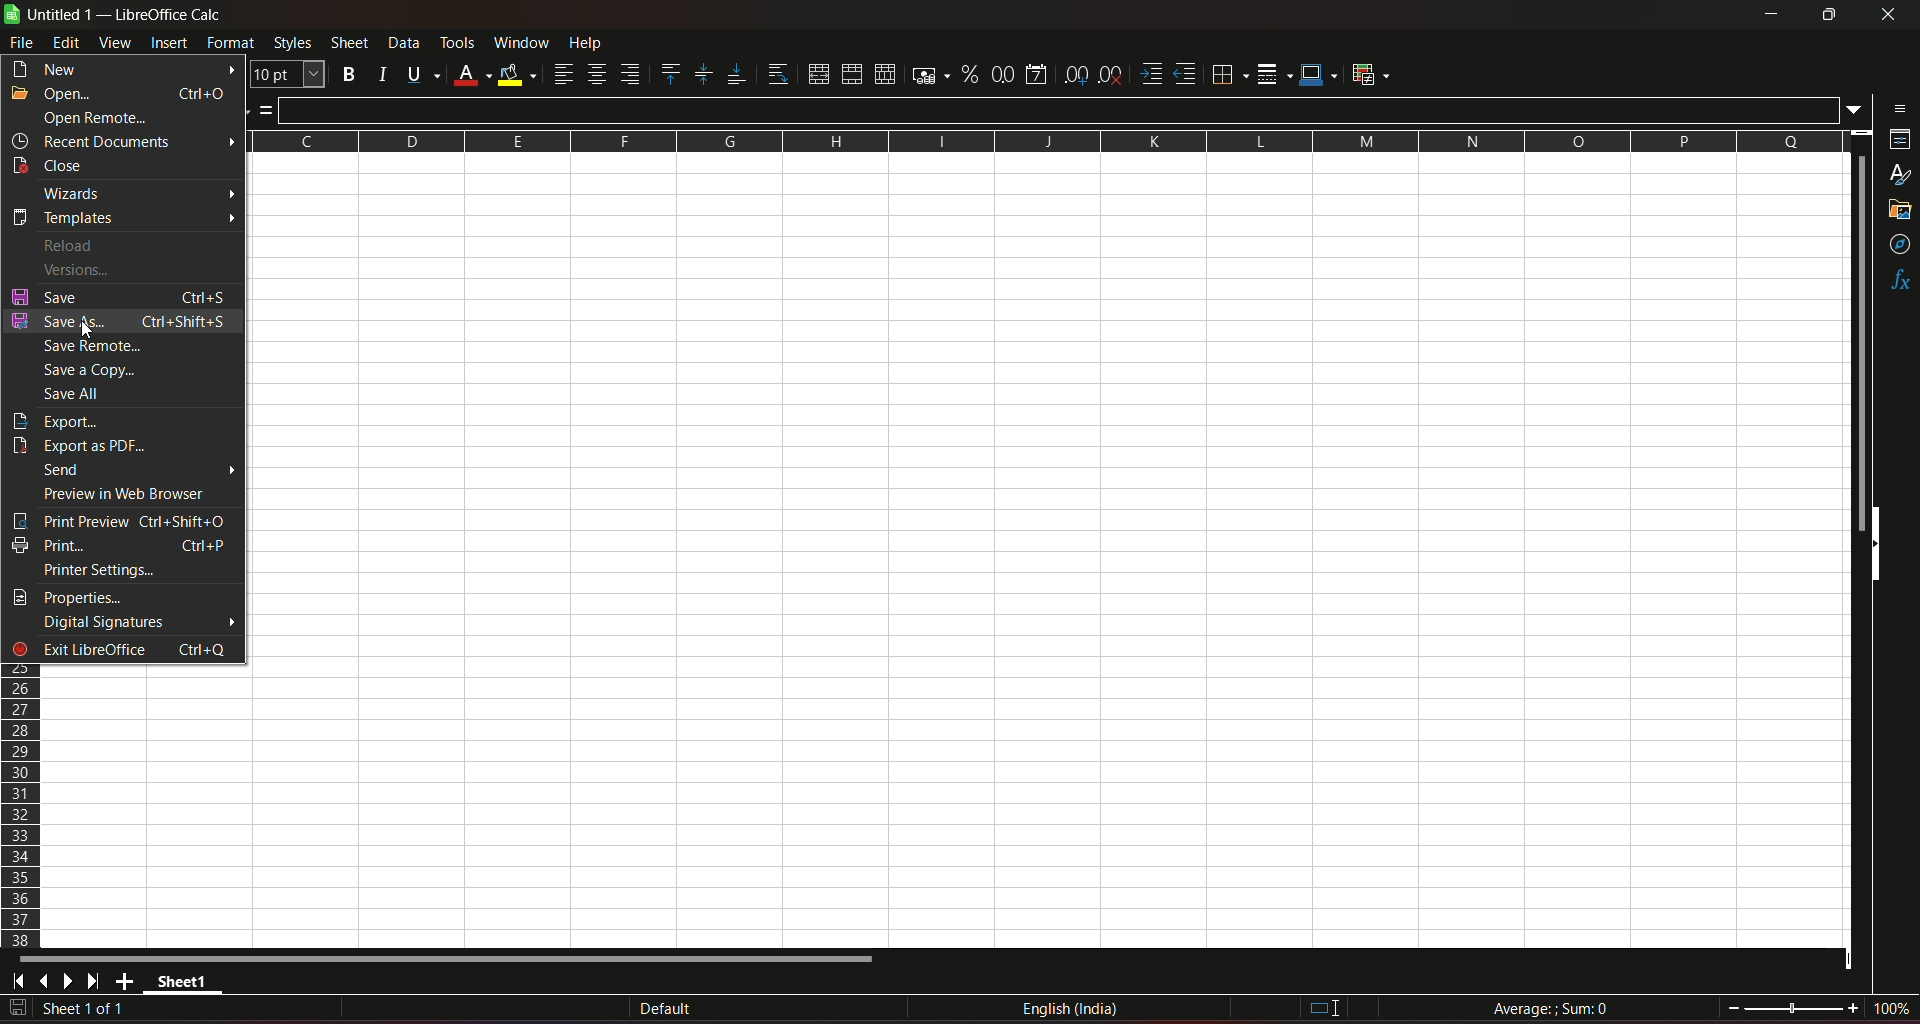 The height and width of the screenshot is (1024, 1920). I want to click on Sheet, so click(348, 43).